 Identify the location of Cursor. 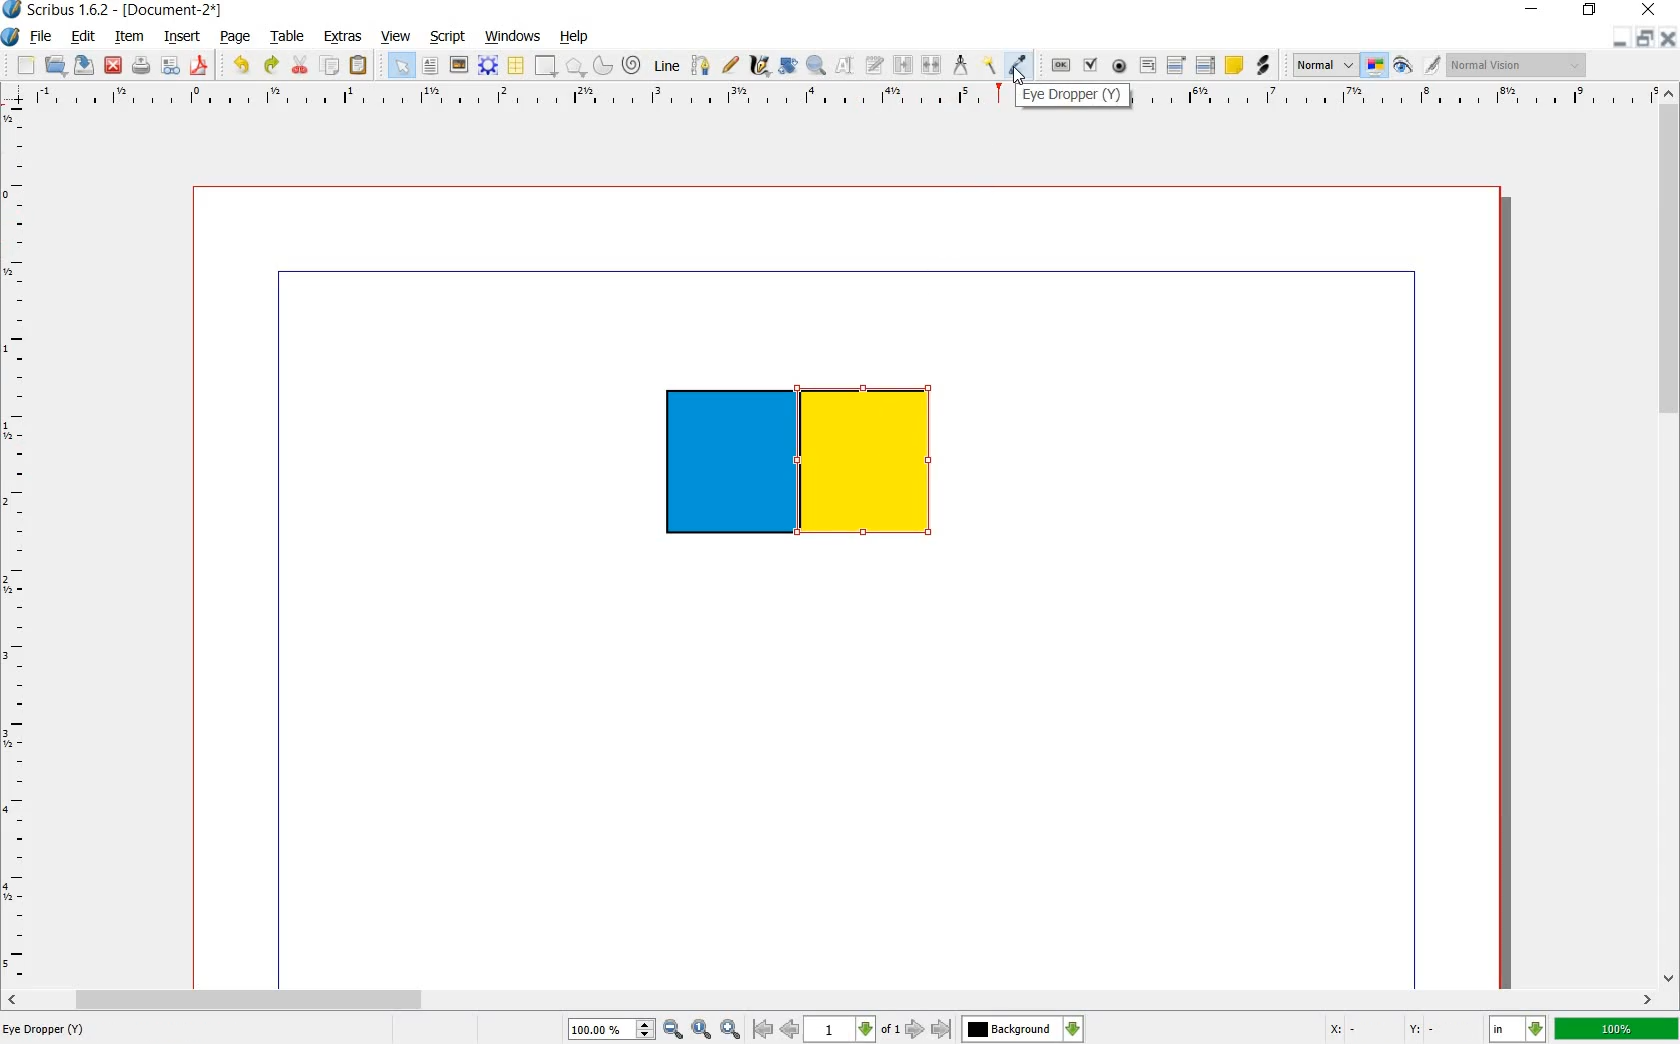
(1019, 76).